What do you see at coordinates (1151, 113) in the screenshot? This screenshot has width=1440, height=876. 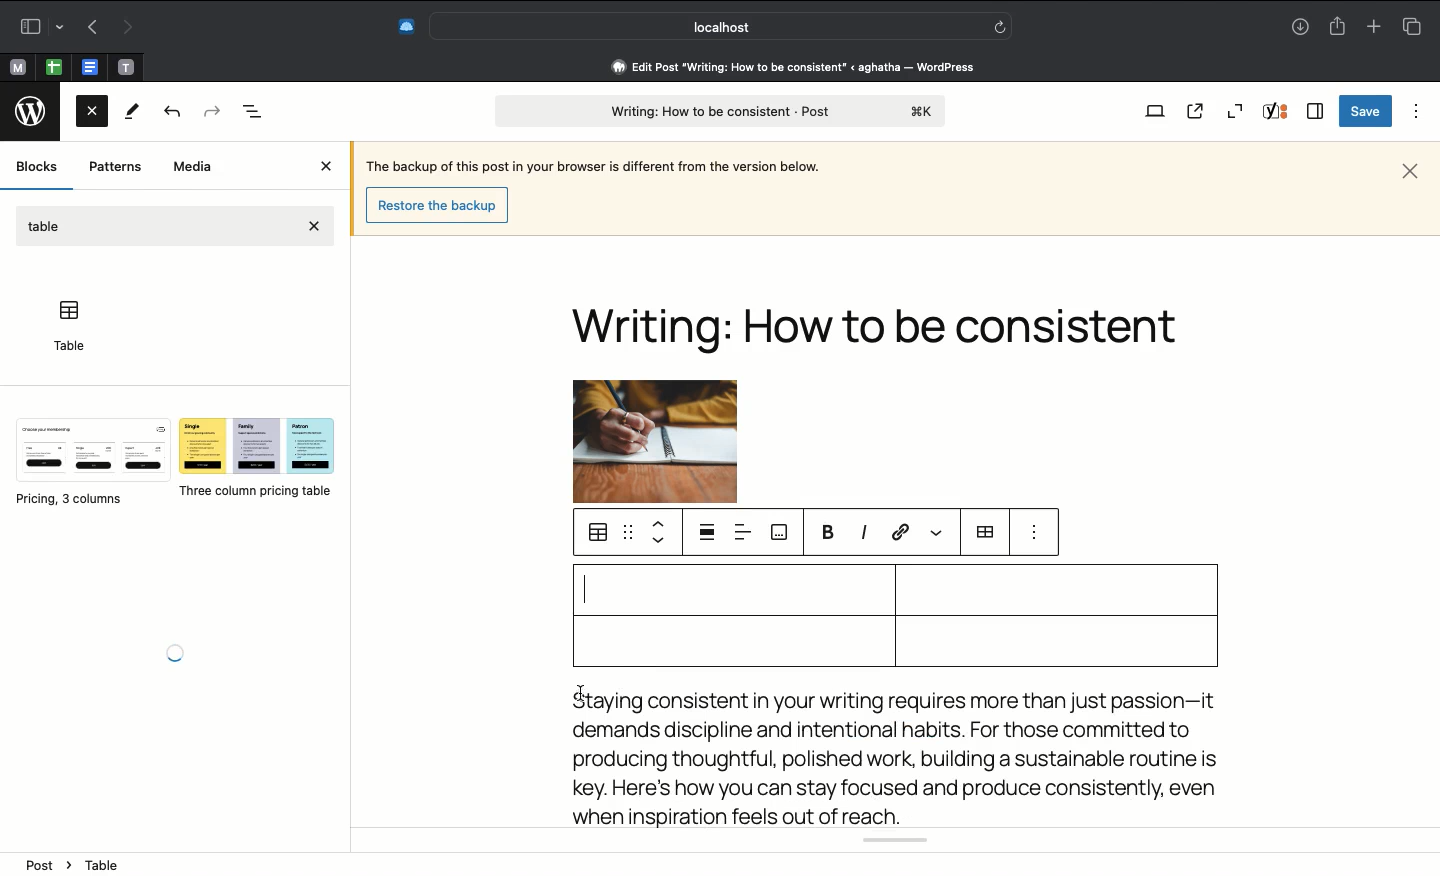 I see `View` at bounding box center [1151, 113].